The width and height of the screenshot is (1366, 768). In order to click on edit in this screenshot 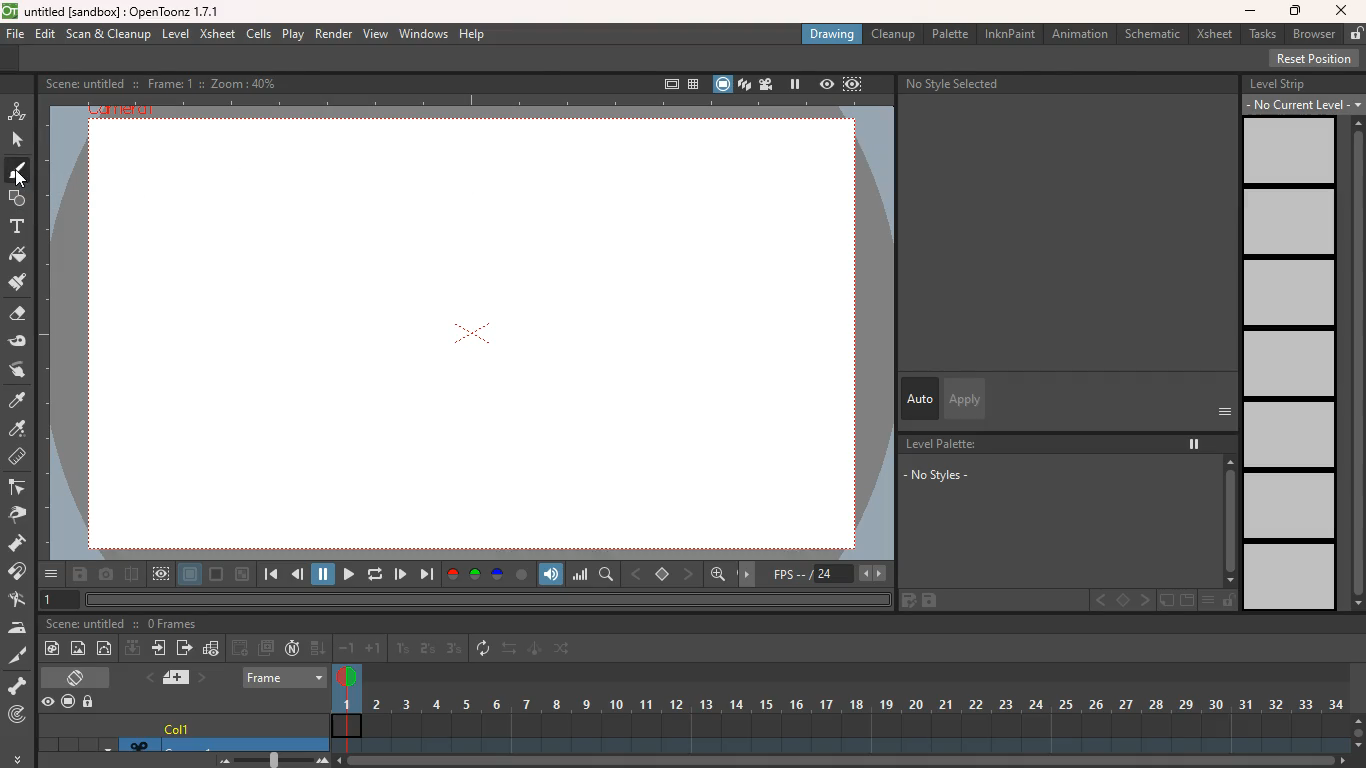, I will do `click(46, 34)`.